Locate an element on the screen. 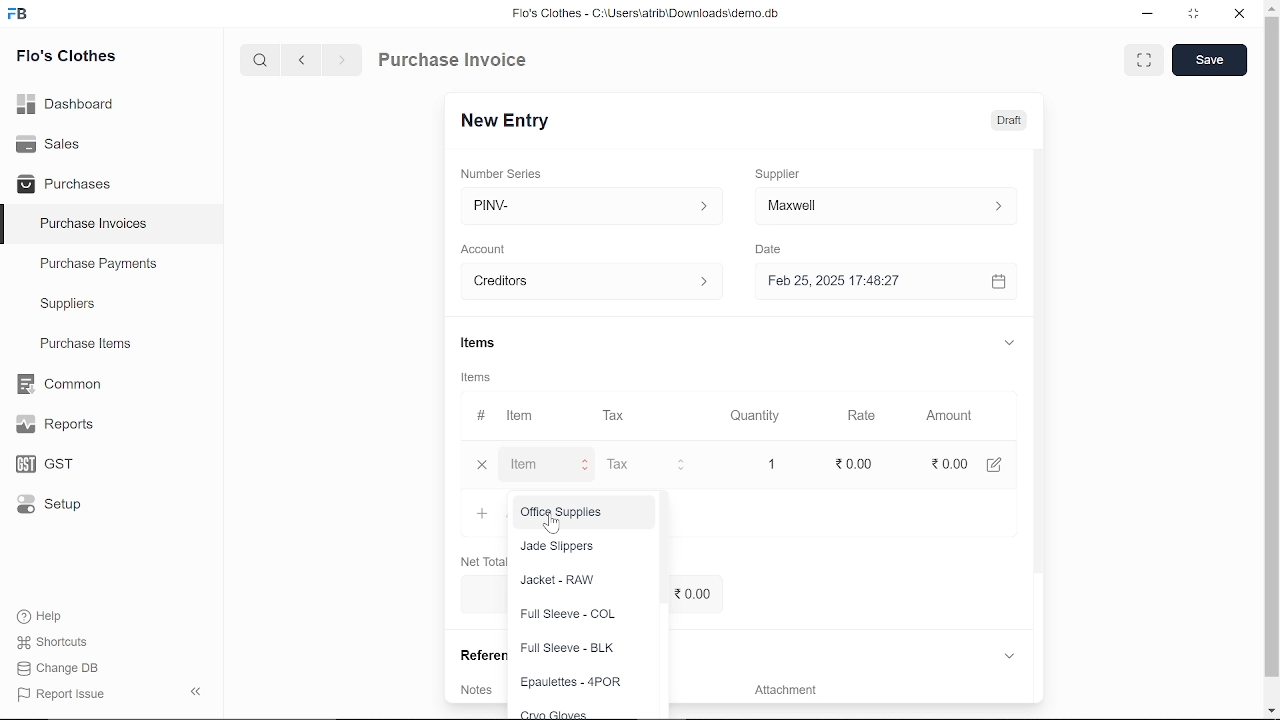 Image resolution: width=1280 pixels, height=720 pixels. Reports is located at coordinates (54, 425).